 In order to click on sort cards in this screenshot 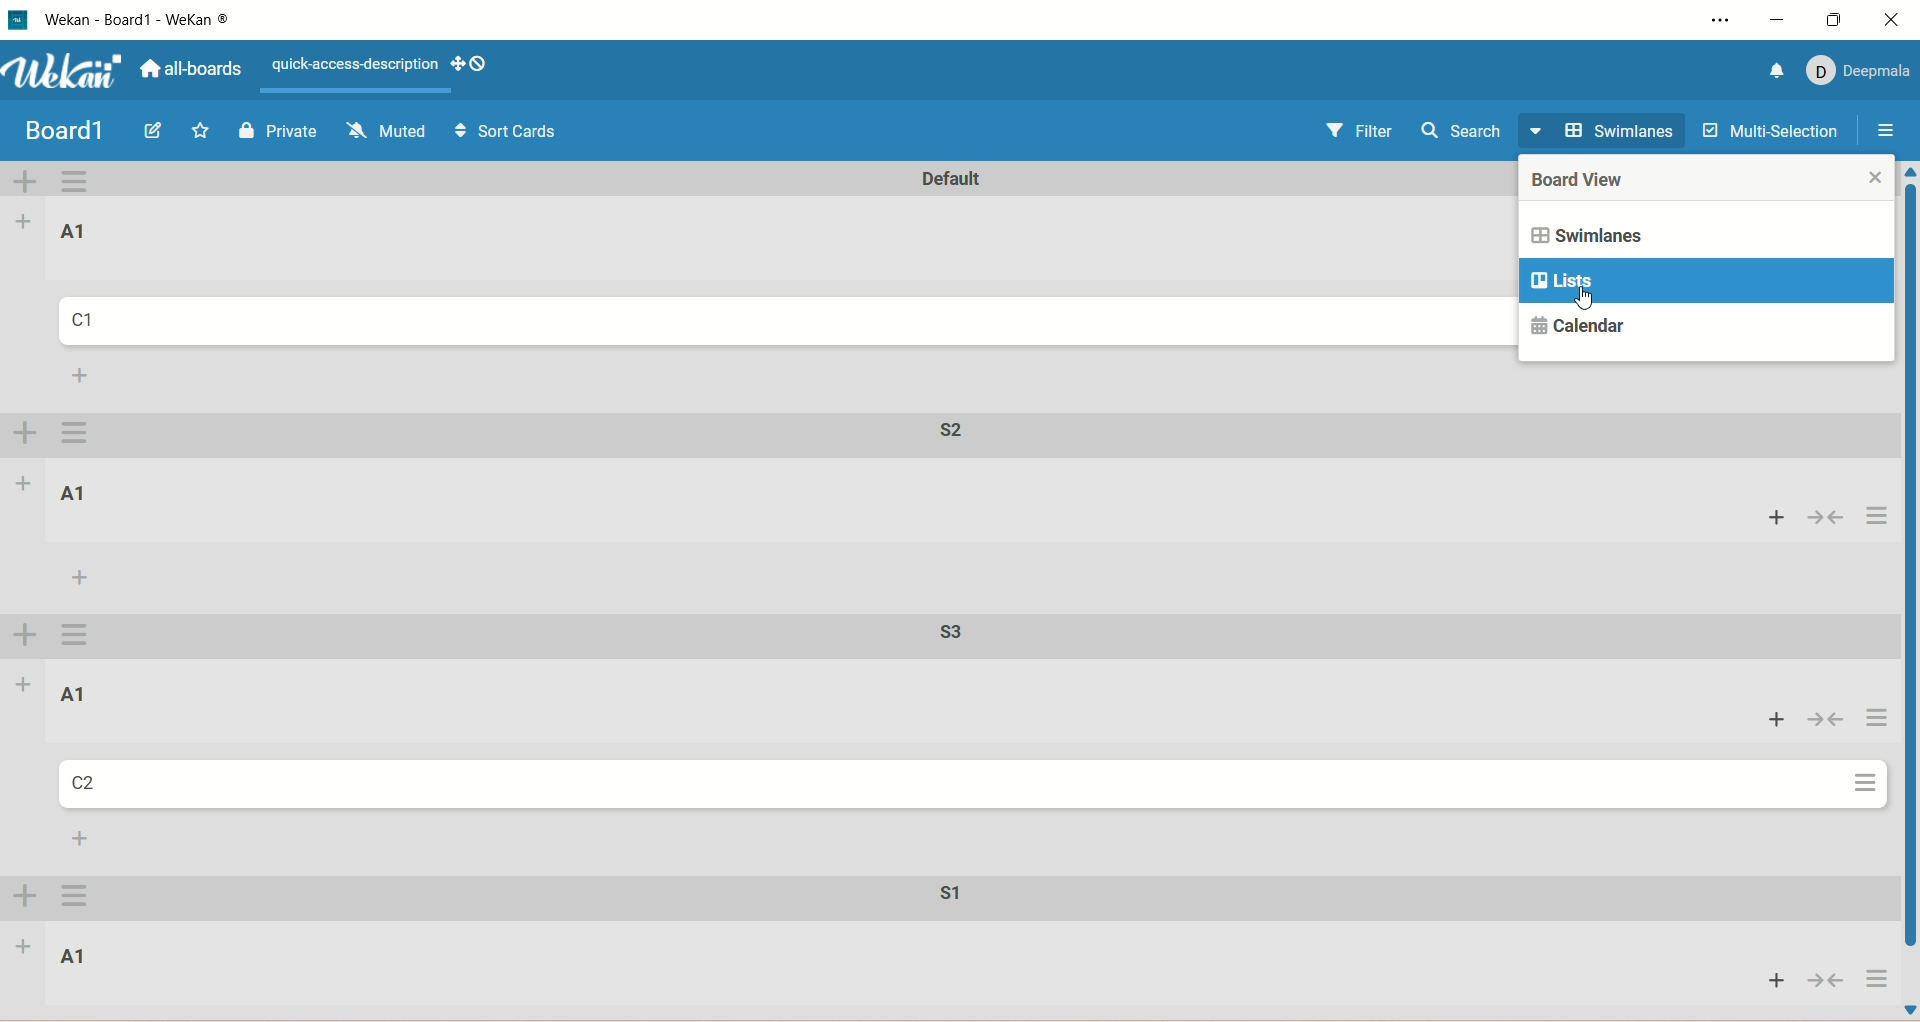, I will do `click(506, 134)`.